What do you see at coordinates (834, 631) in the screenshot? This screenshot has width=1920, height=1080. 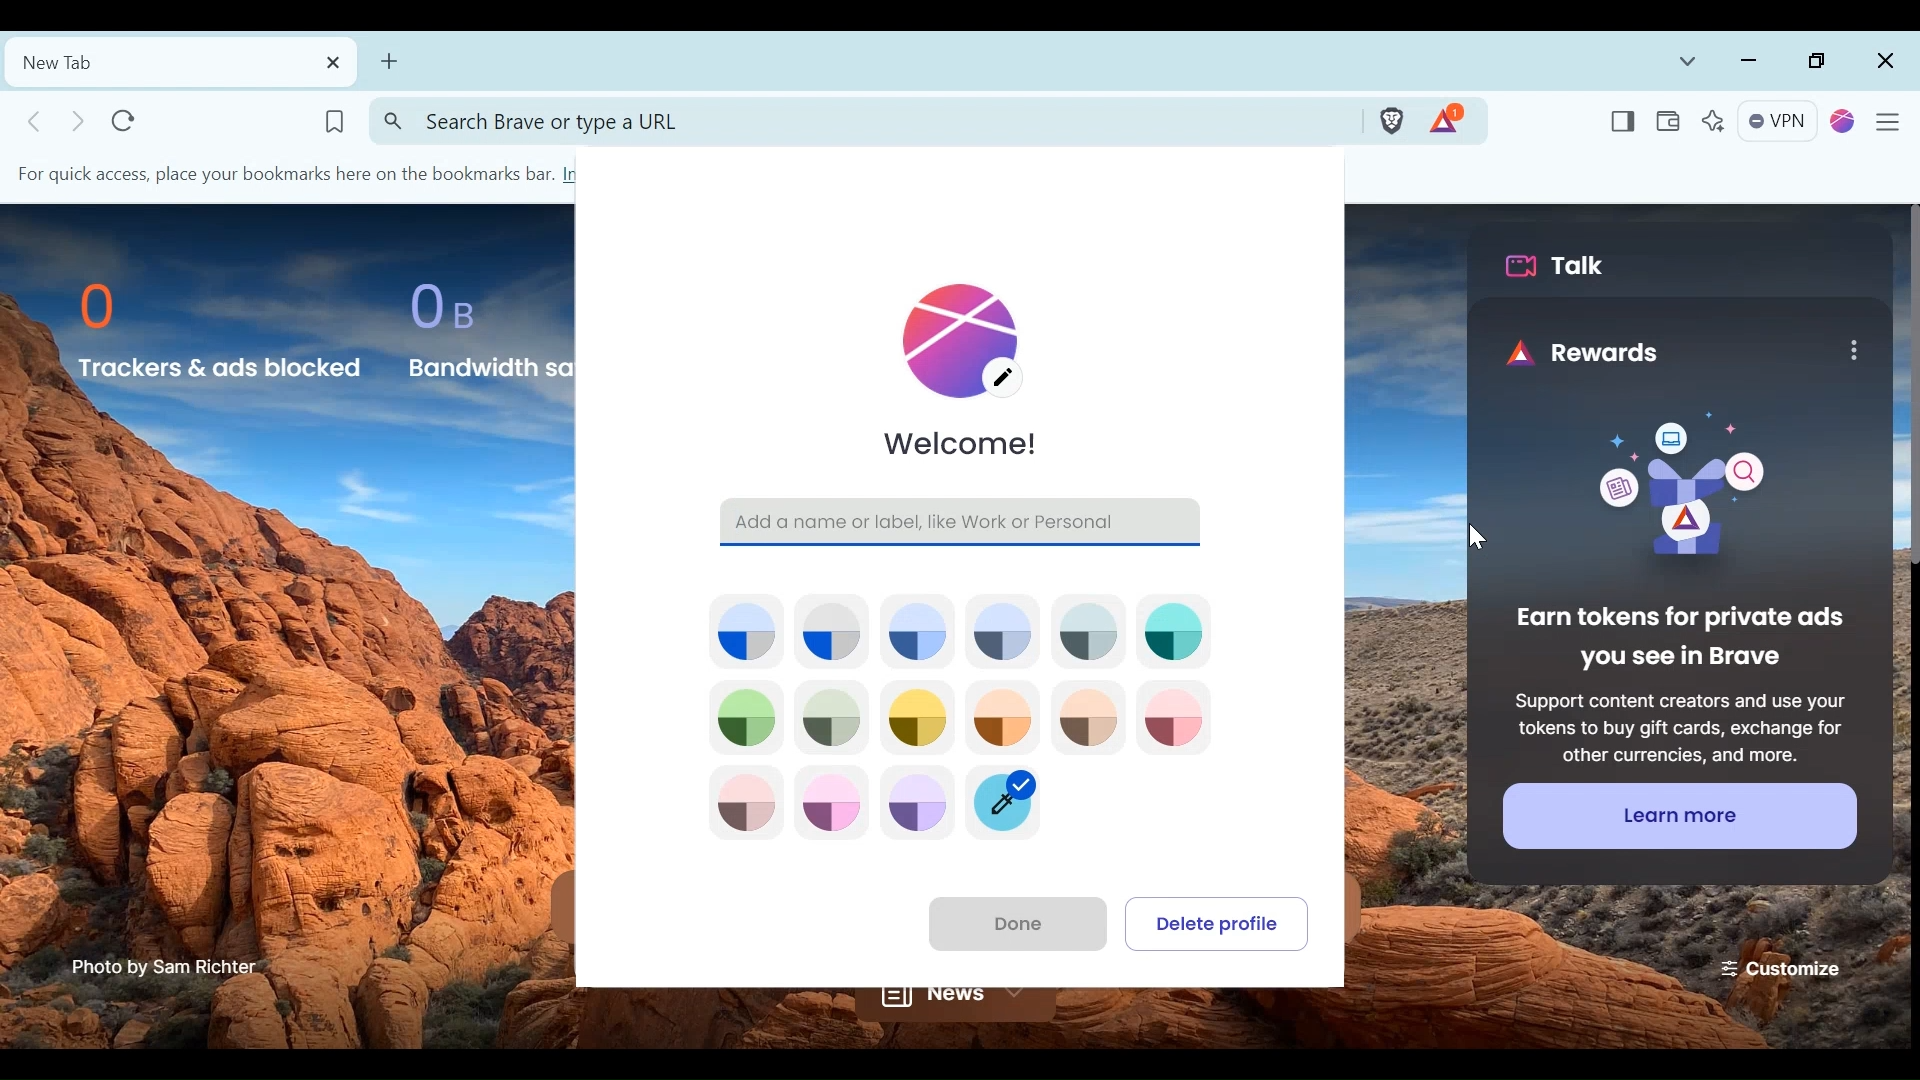 I see `Theme` at bounding box center [834, 631].